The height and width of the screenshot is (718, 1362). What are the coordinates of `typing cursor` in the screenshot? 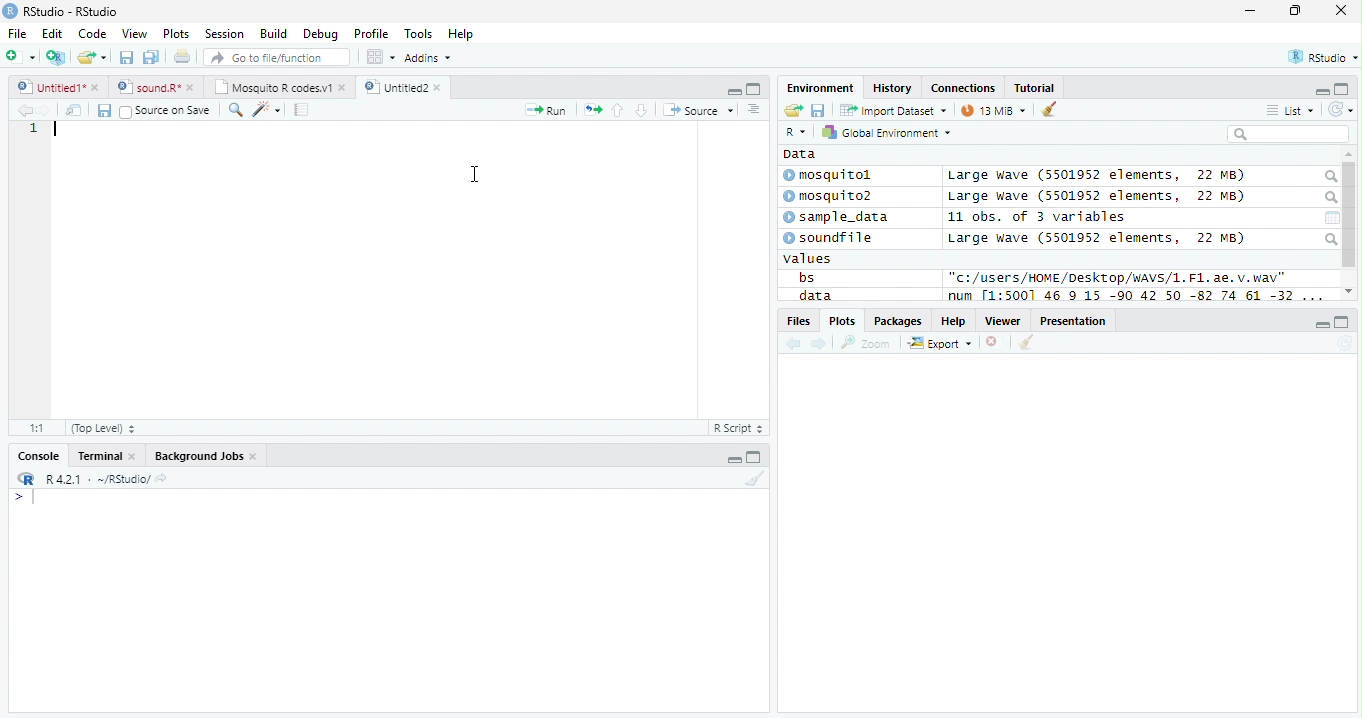 It's located at (56, 131).